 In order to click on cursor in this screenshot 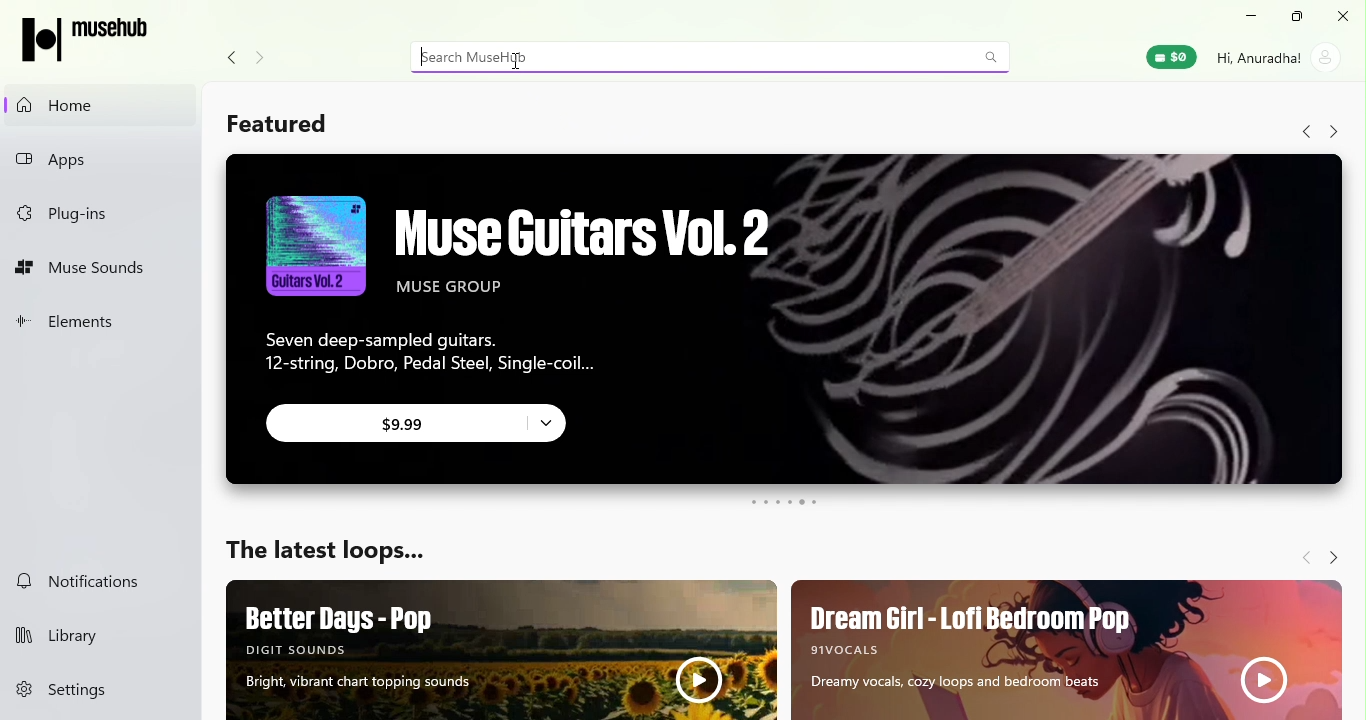, I will do `click(513, 65)`.